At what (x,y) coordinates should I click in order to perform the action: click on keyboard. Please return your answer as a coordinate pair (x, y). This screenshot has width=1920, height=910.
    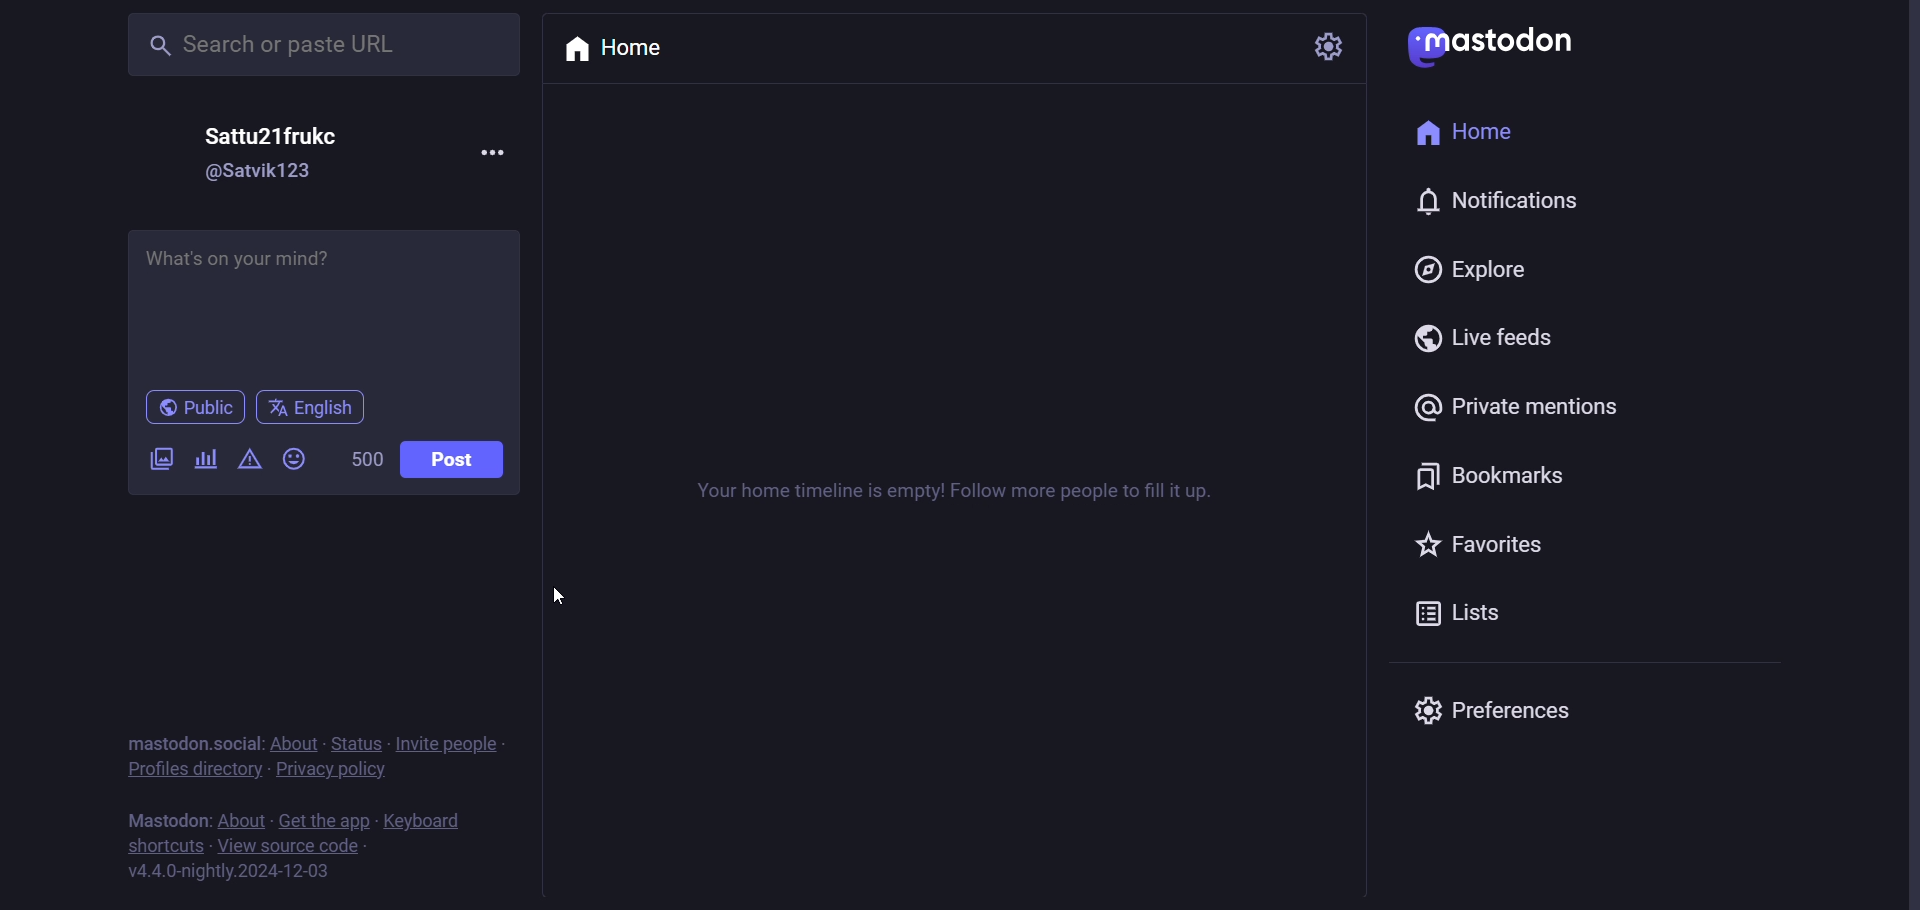
    Looking at the image, I should click on (426, 820).